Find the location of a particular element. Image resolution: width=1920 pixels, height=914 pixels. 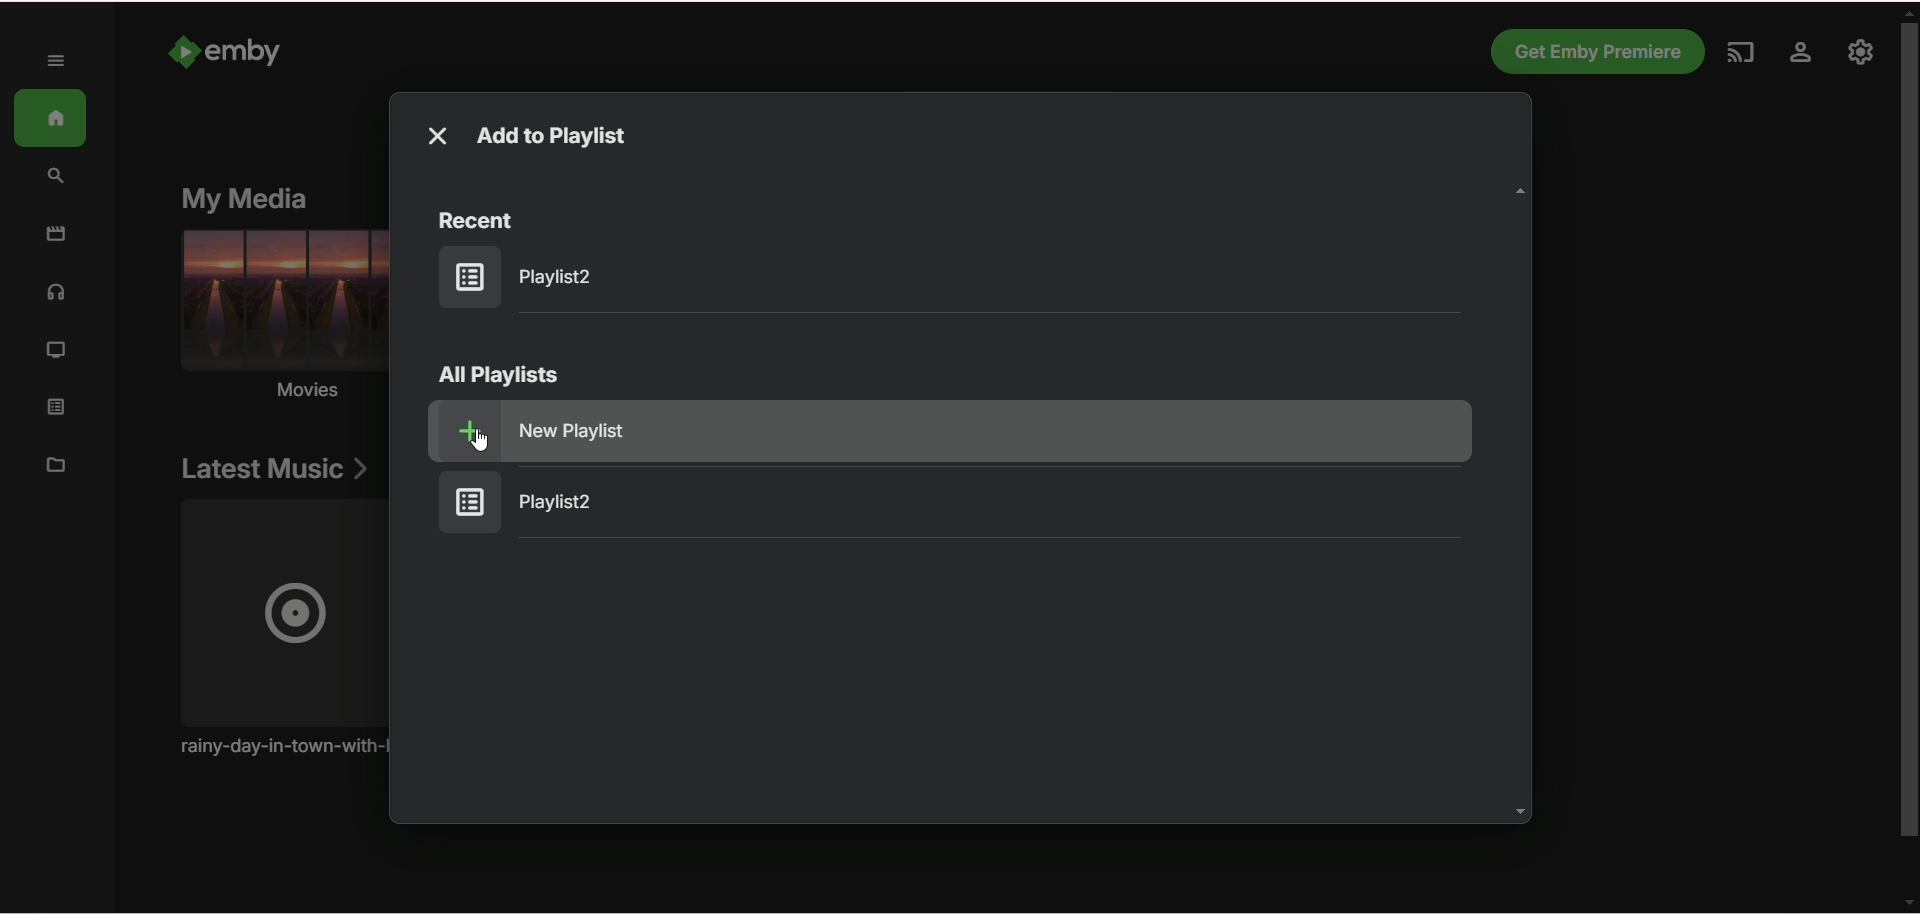

playlist is located at coordinates (535, 502).